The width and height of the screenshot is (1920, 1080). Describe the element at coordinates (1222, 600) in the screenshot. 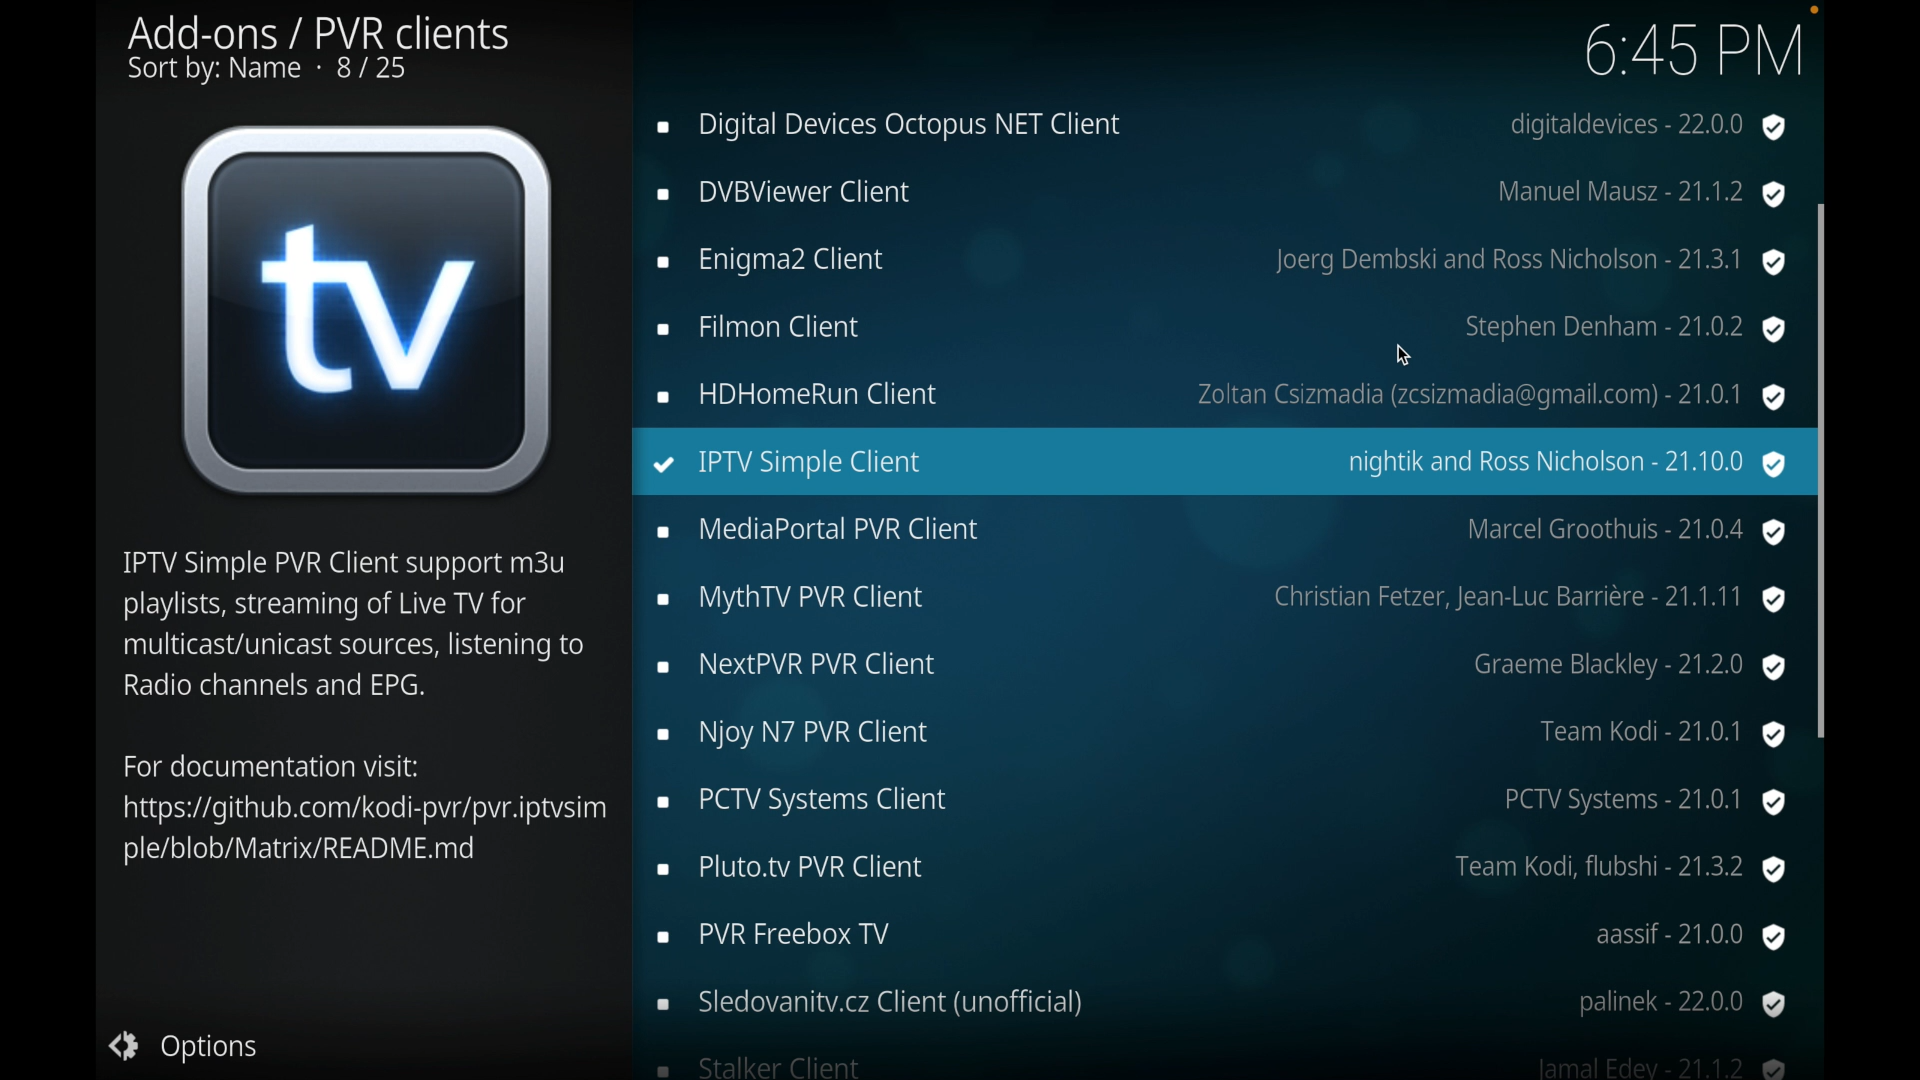

I see `mythtvpremier client` at that location.